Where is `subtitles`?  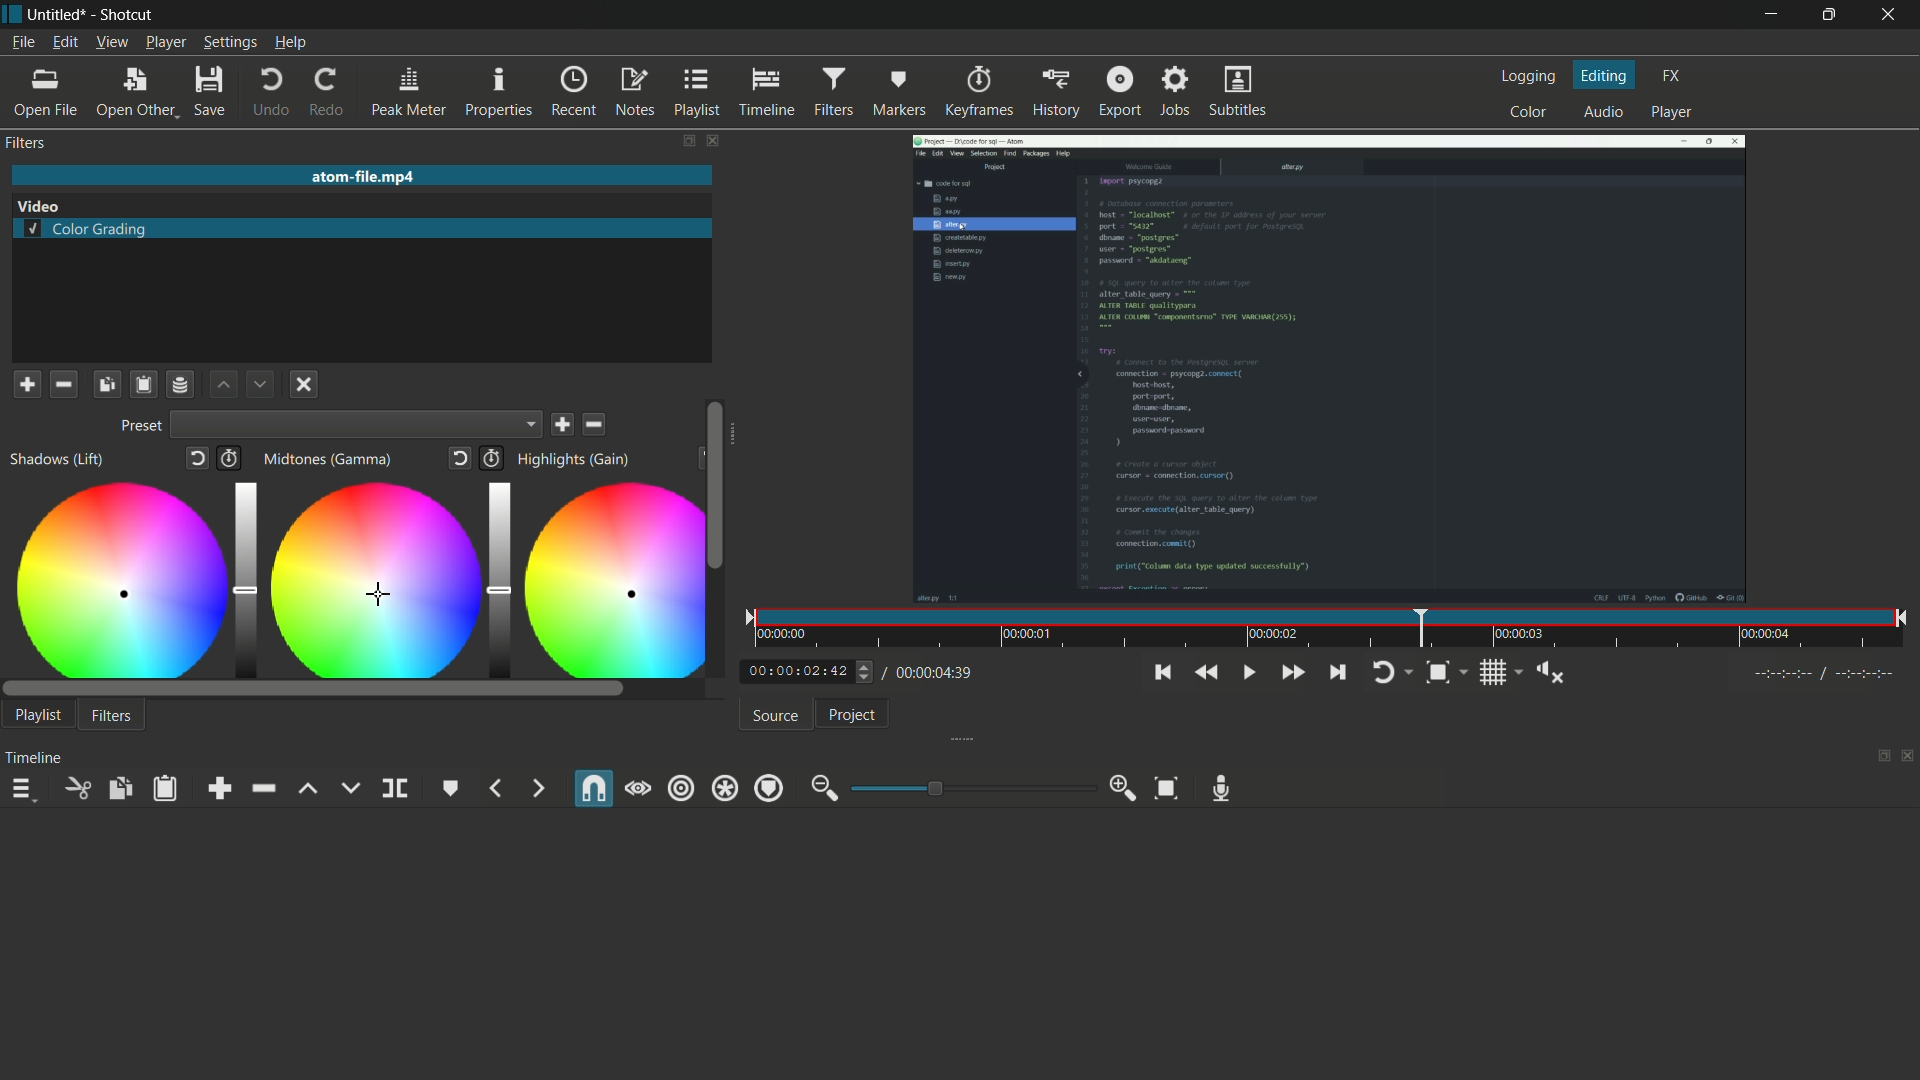
subtitles is located at coordinates (1237, 91).